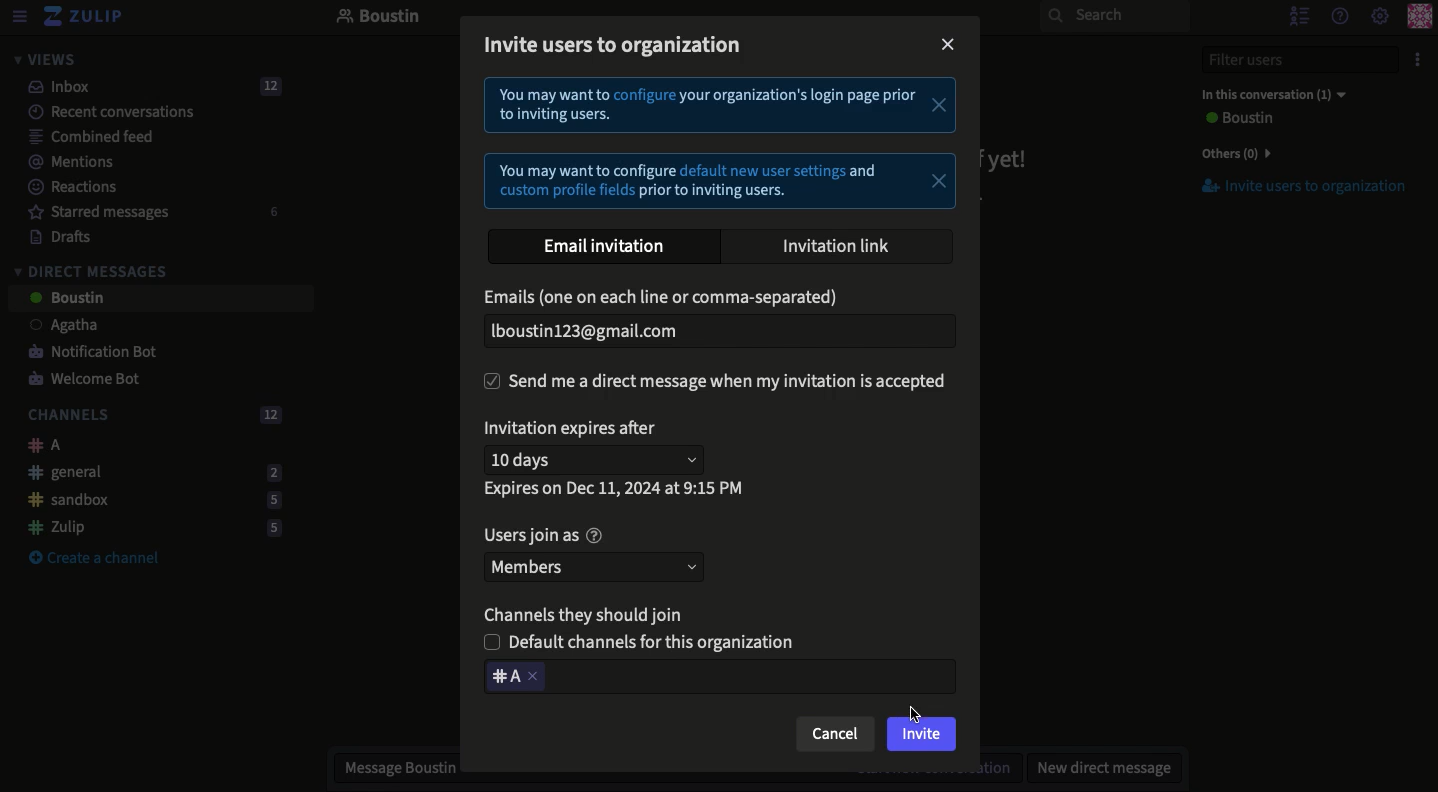 The height and width of the screenshot is (792, 1438). What do you see at coordinates (53, 327) in the screenshot?
I see `User 1` at bounding box center [53, 327].